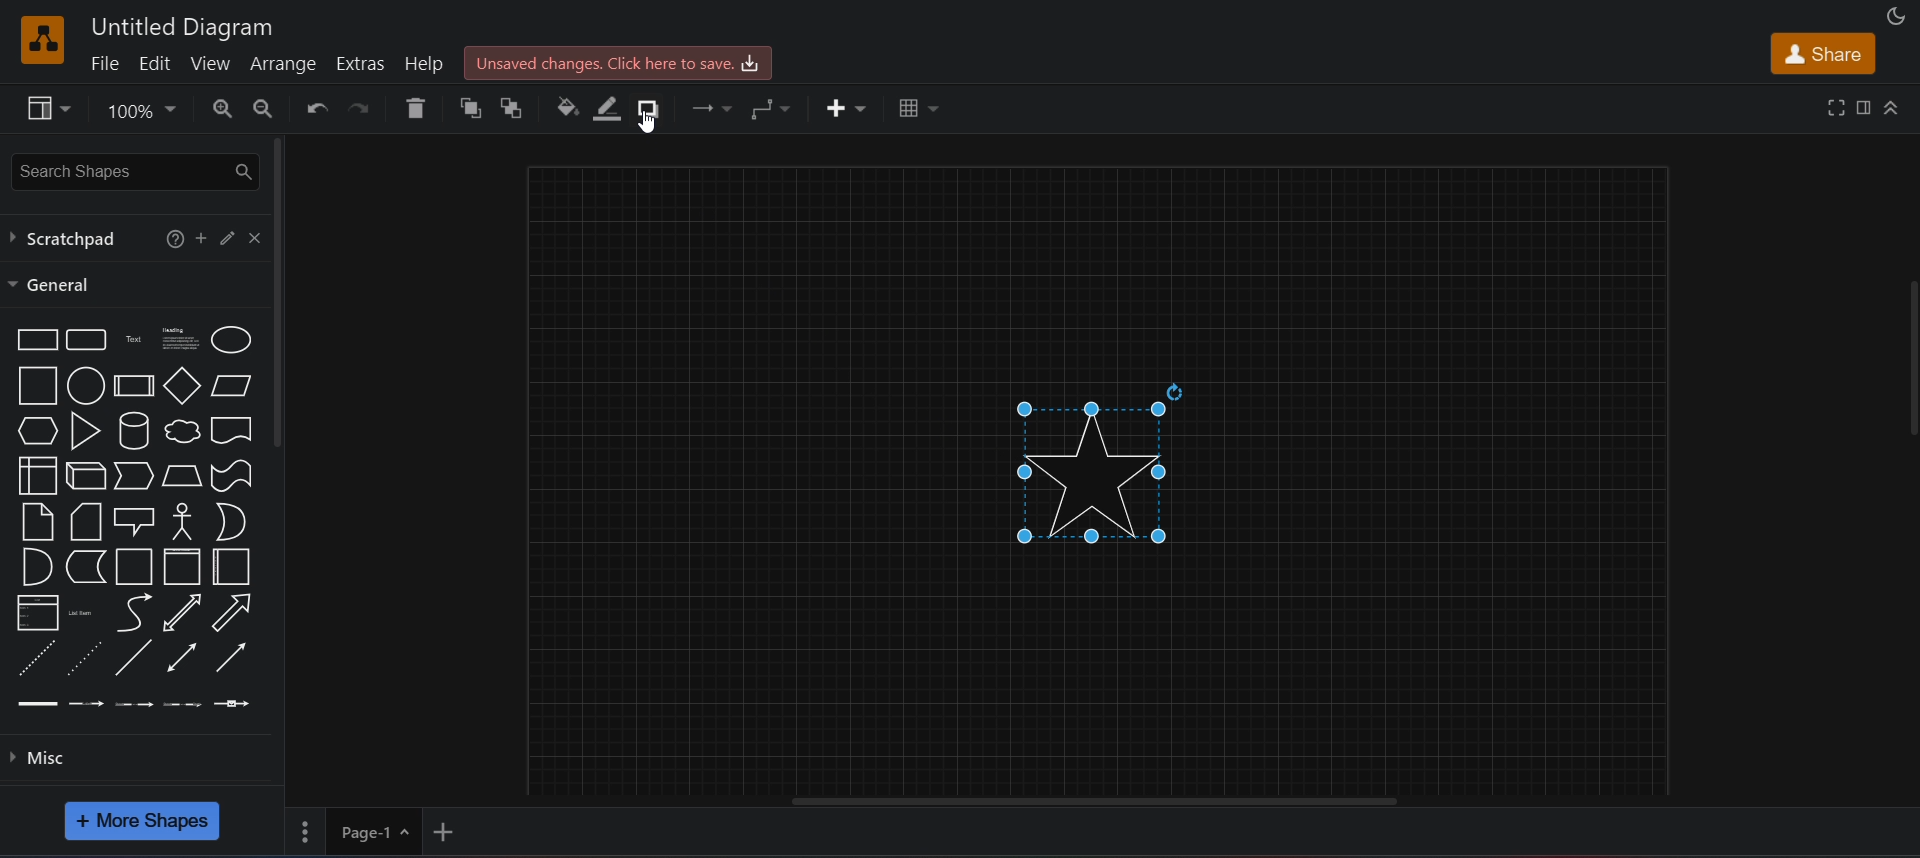 This screenshot has height=858, width=1920. What do you see at coordinates (85, 519) in the screenshot?
I see `card` at bounding box center [85, 519].